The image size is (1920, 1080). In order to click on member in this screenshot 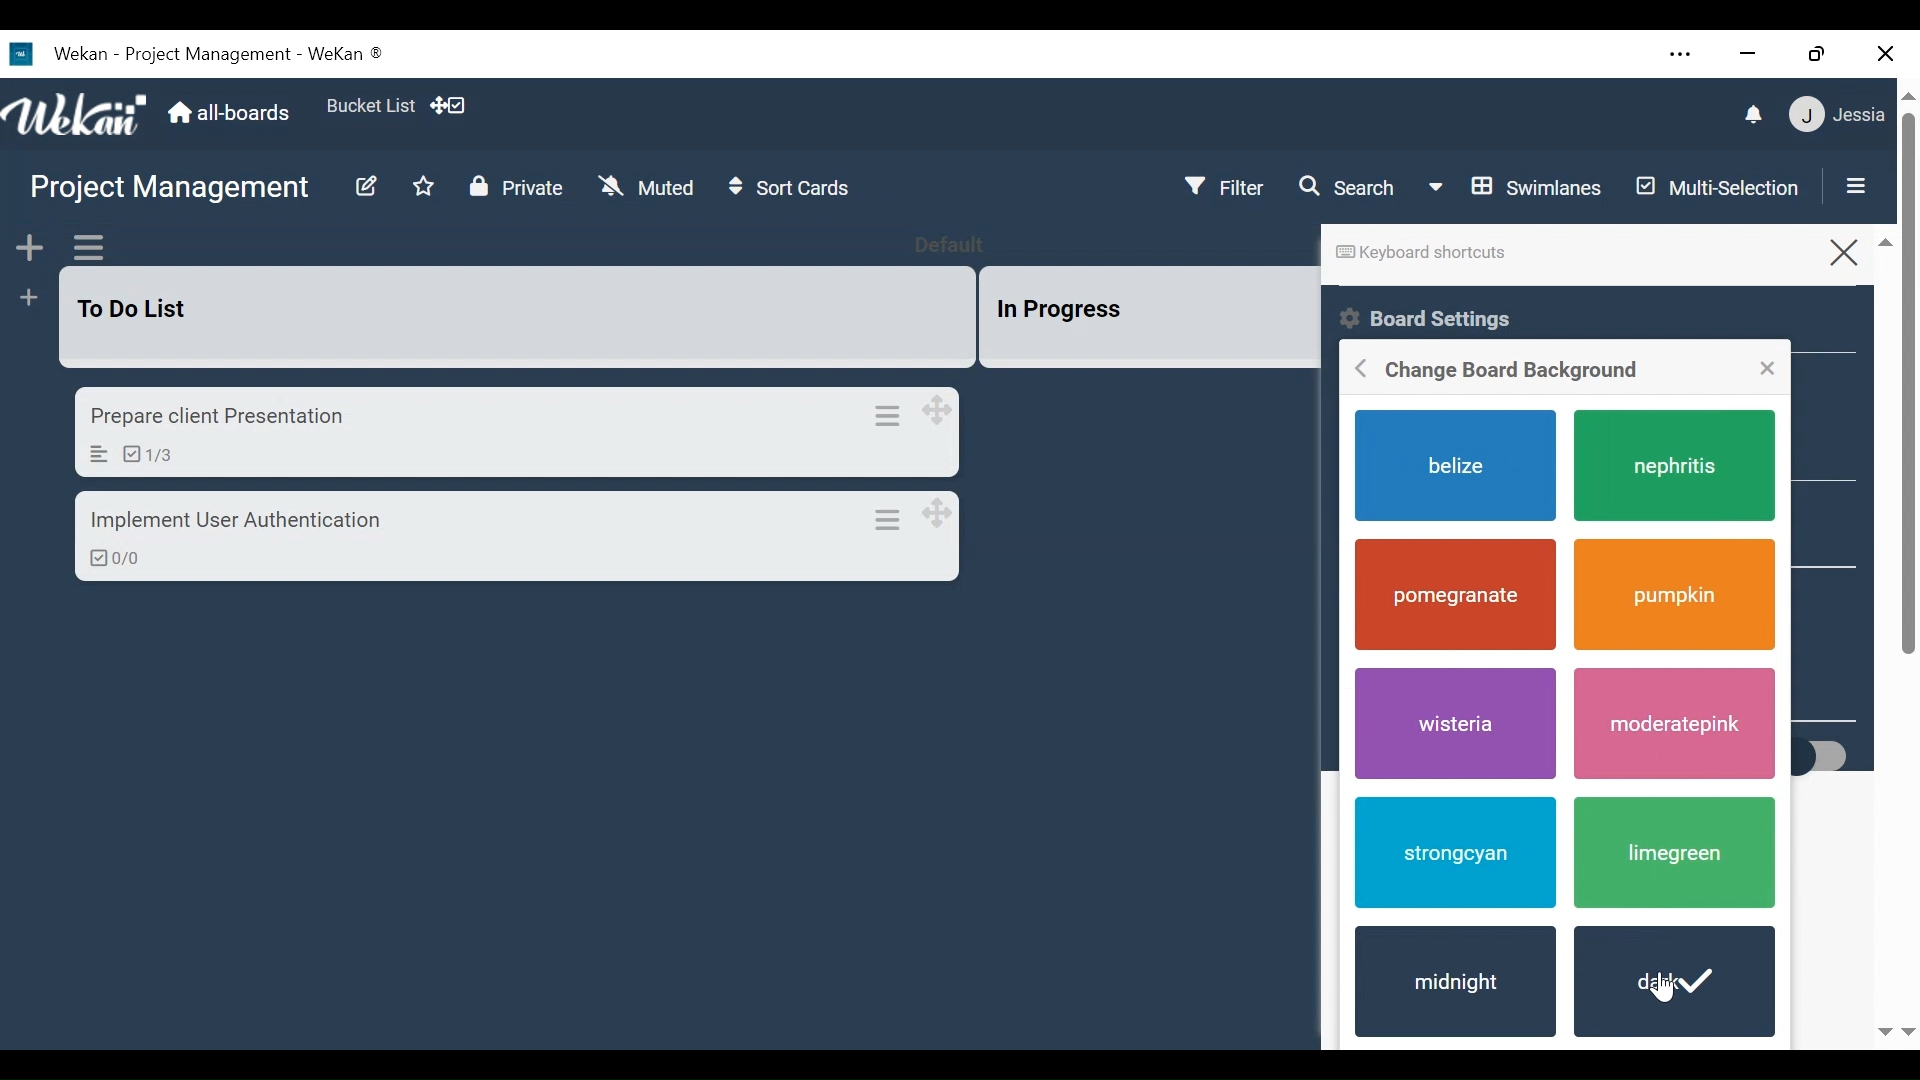, I will do `click(1840, 115)`.